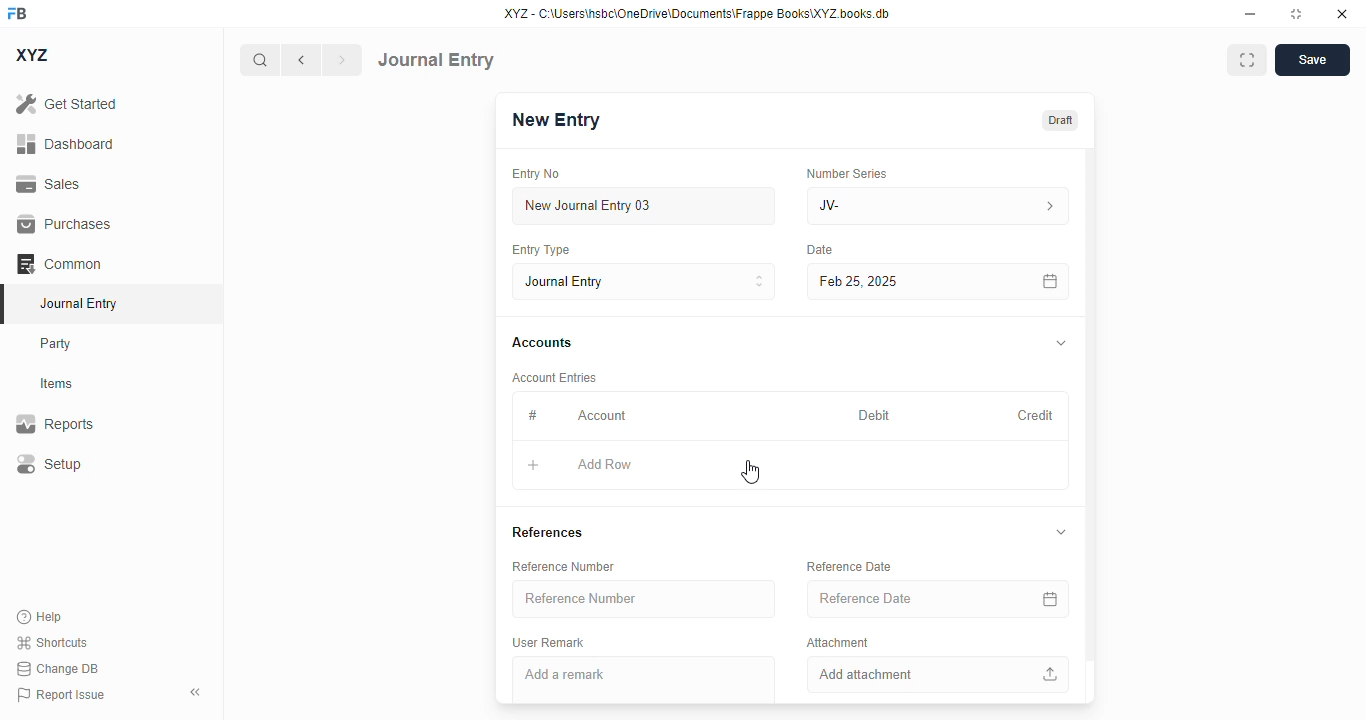 This screenshot has width=1366, height=720. What do you see at coordinates (894, 206) in the screenshot?
I see `JV-` at bounding box center [894, 206].